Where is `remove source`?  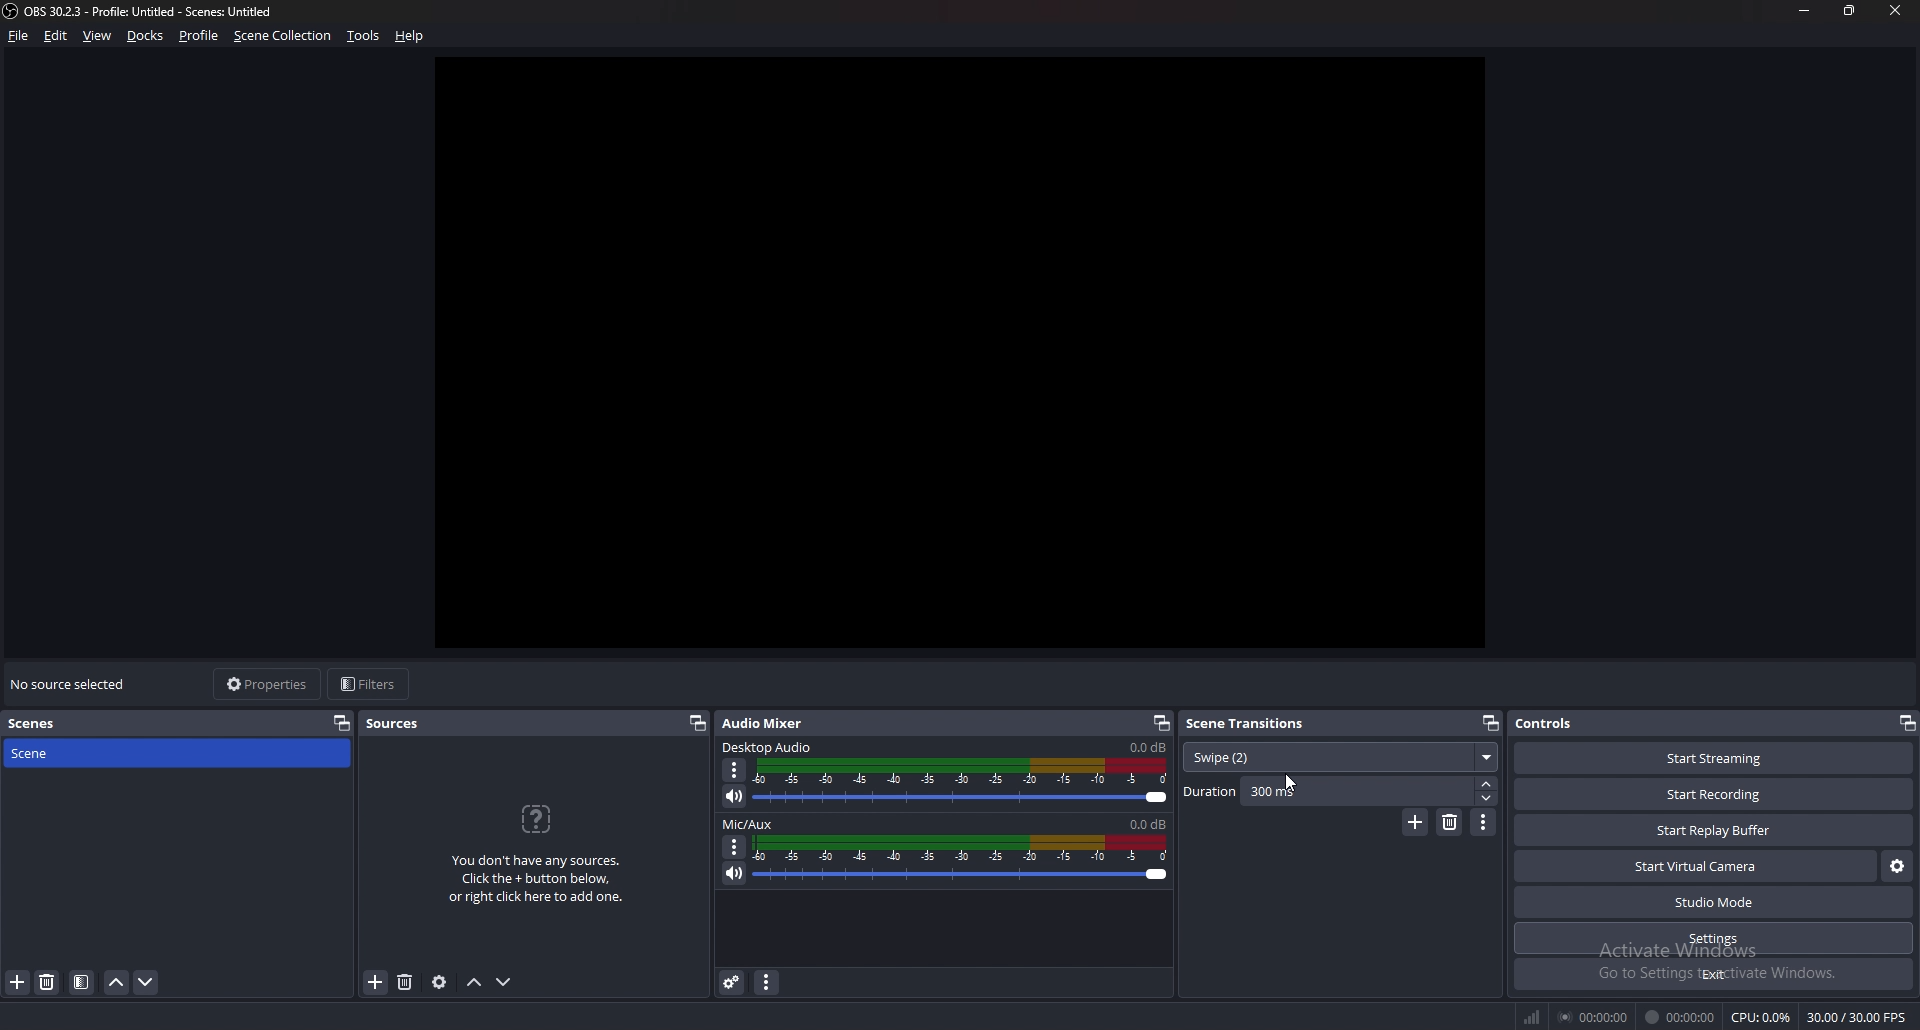
remove source is located at coordinates (405, 983).